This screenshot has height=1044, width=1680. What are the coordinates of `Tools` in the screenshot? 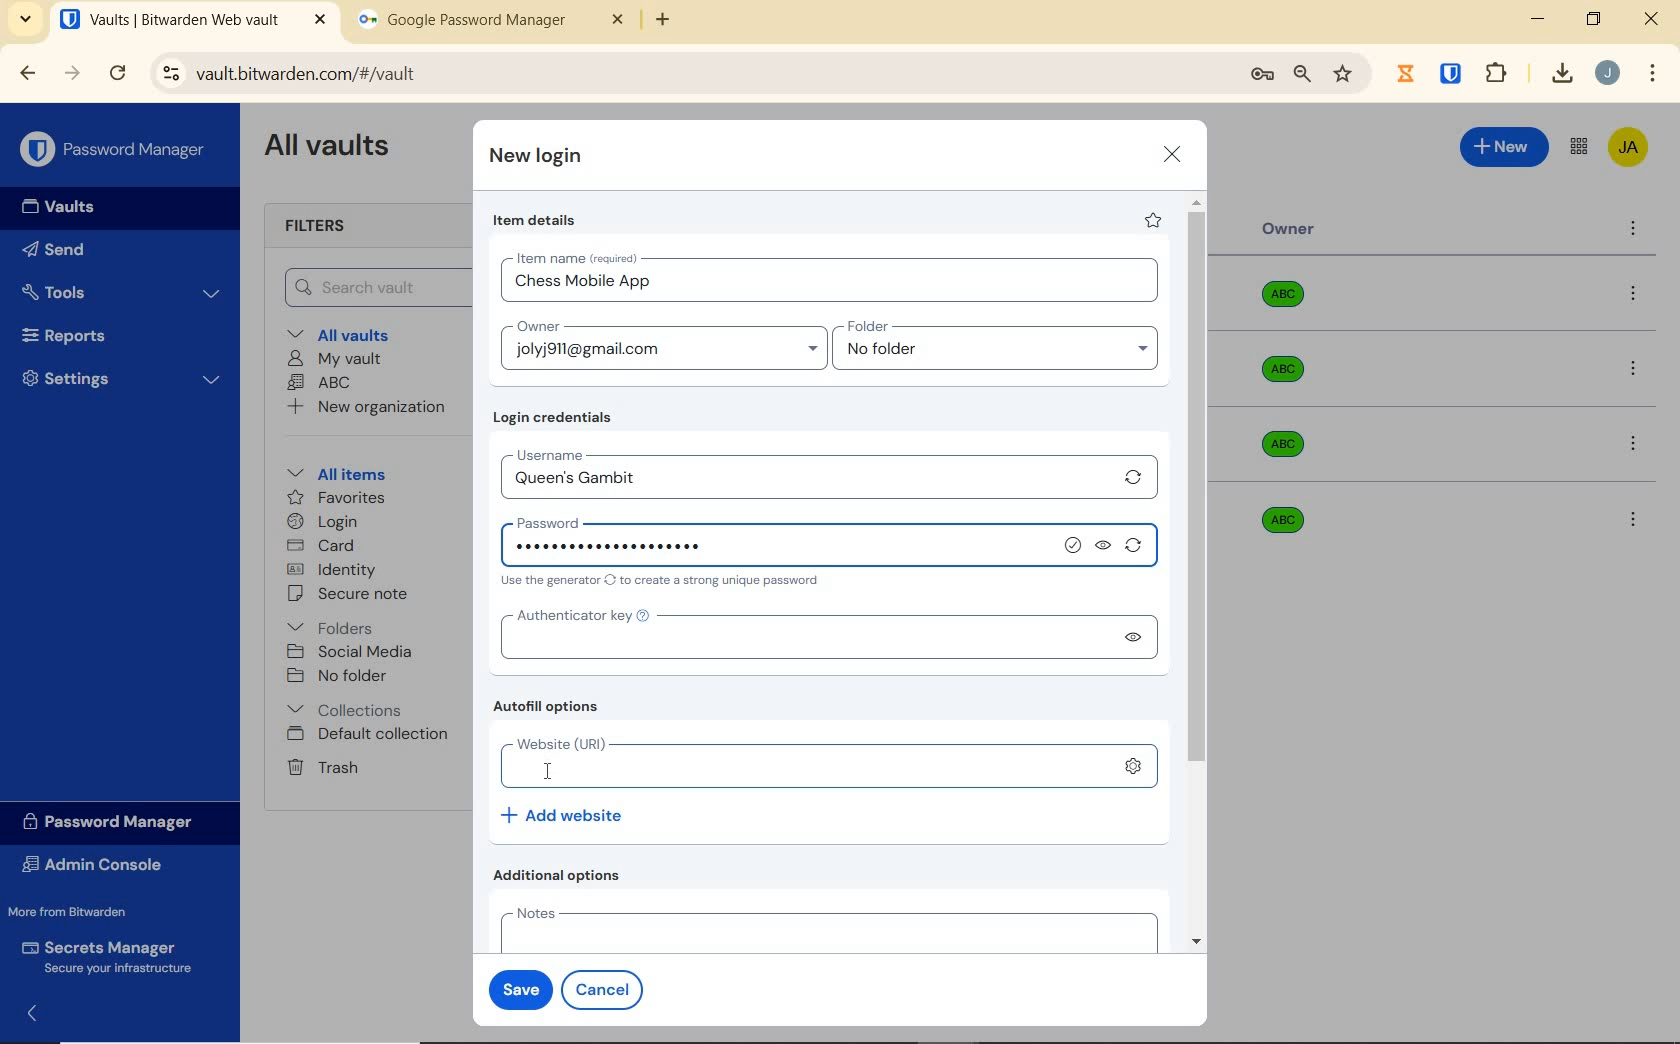 It's located at (121, 293).